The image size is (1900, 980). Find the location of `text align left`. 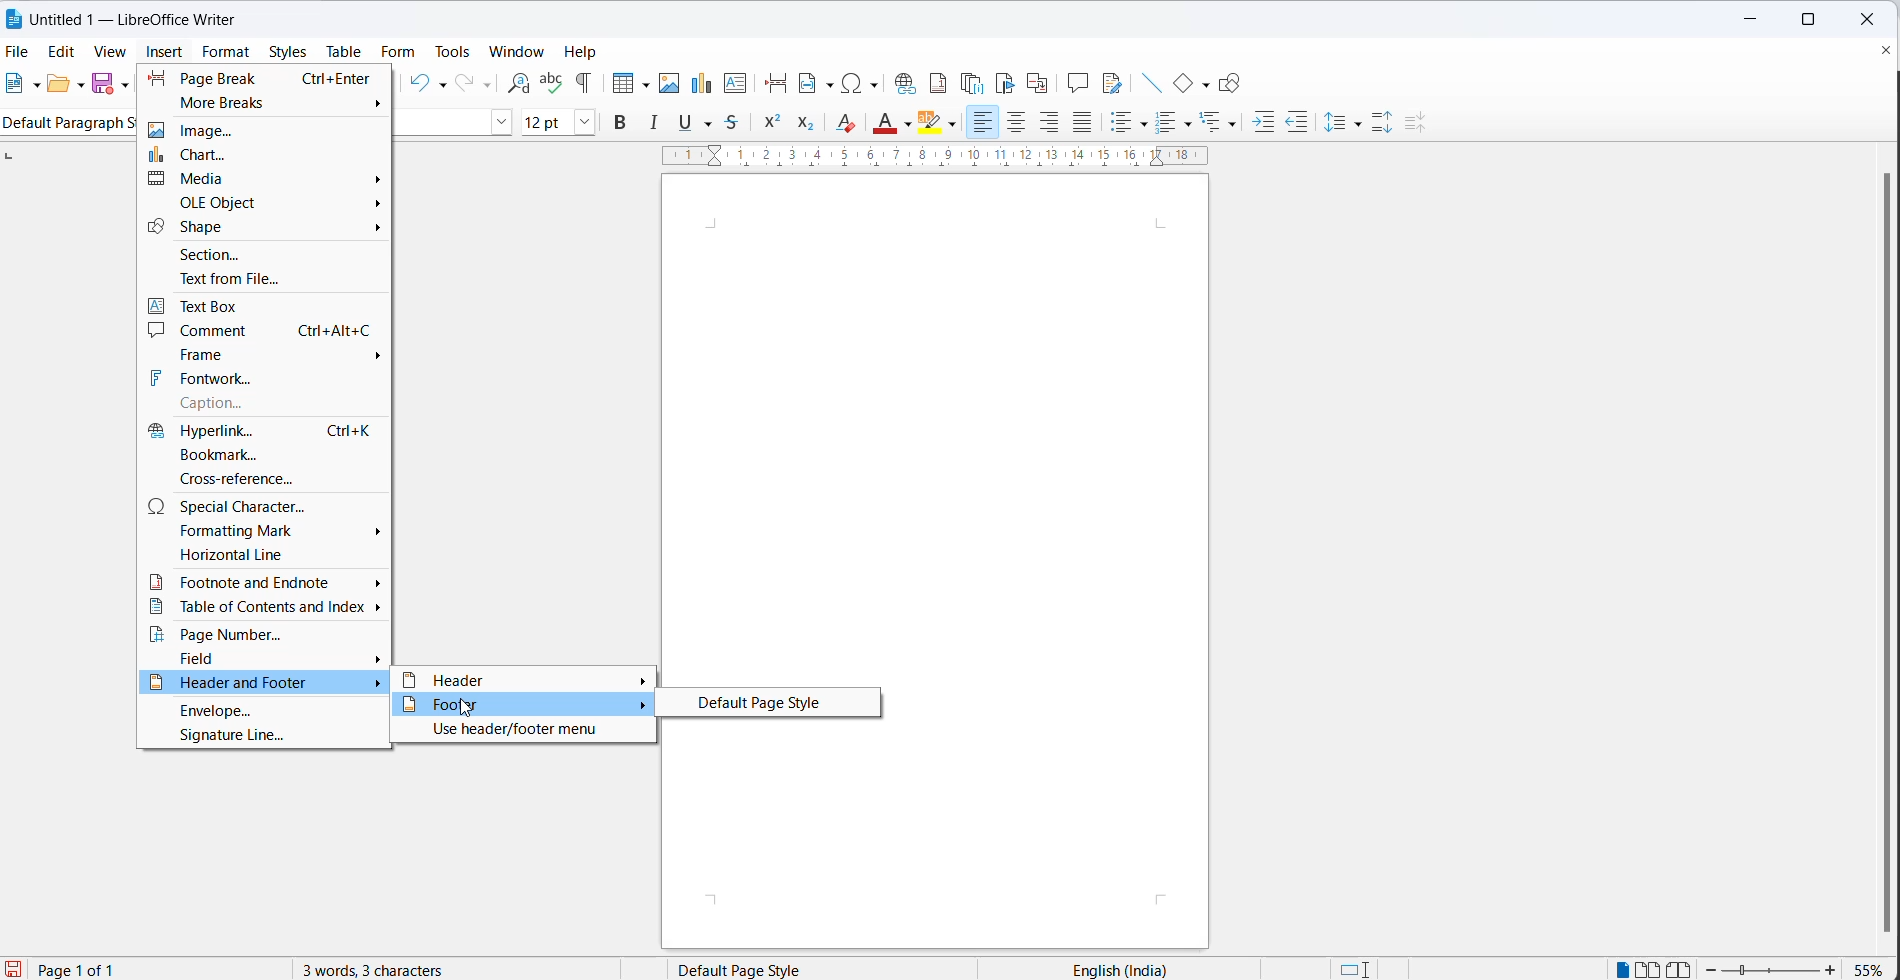

text align left is located at coordinates (984, 122).